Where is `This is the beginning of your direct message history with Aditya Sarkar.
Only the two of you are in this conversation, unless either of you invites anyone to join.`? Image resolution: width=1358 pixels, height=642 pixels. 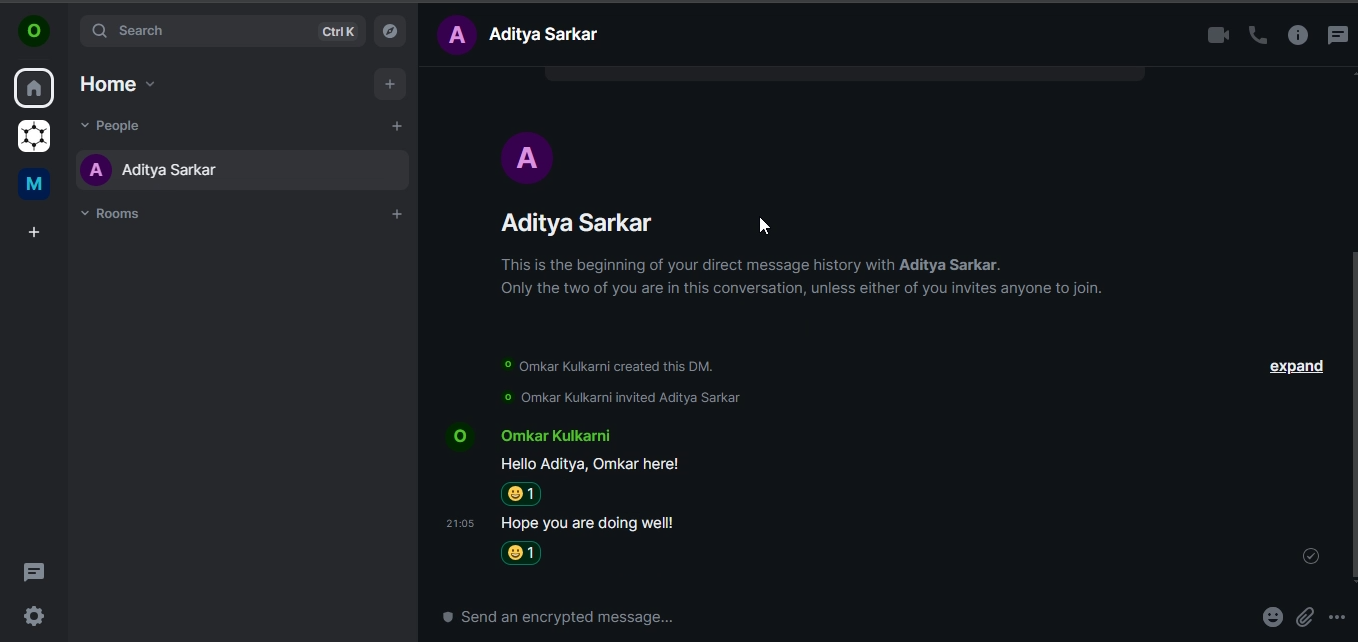 This is the beginning of your direct message history with Aditya Sarkar.
Only the two of you are in this conversation, unless either of you invites anyone to join. is located at coordinates (804, 276).